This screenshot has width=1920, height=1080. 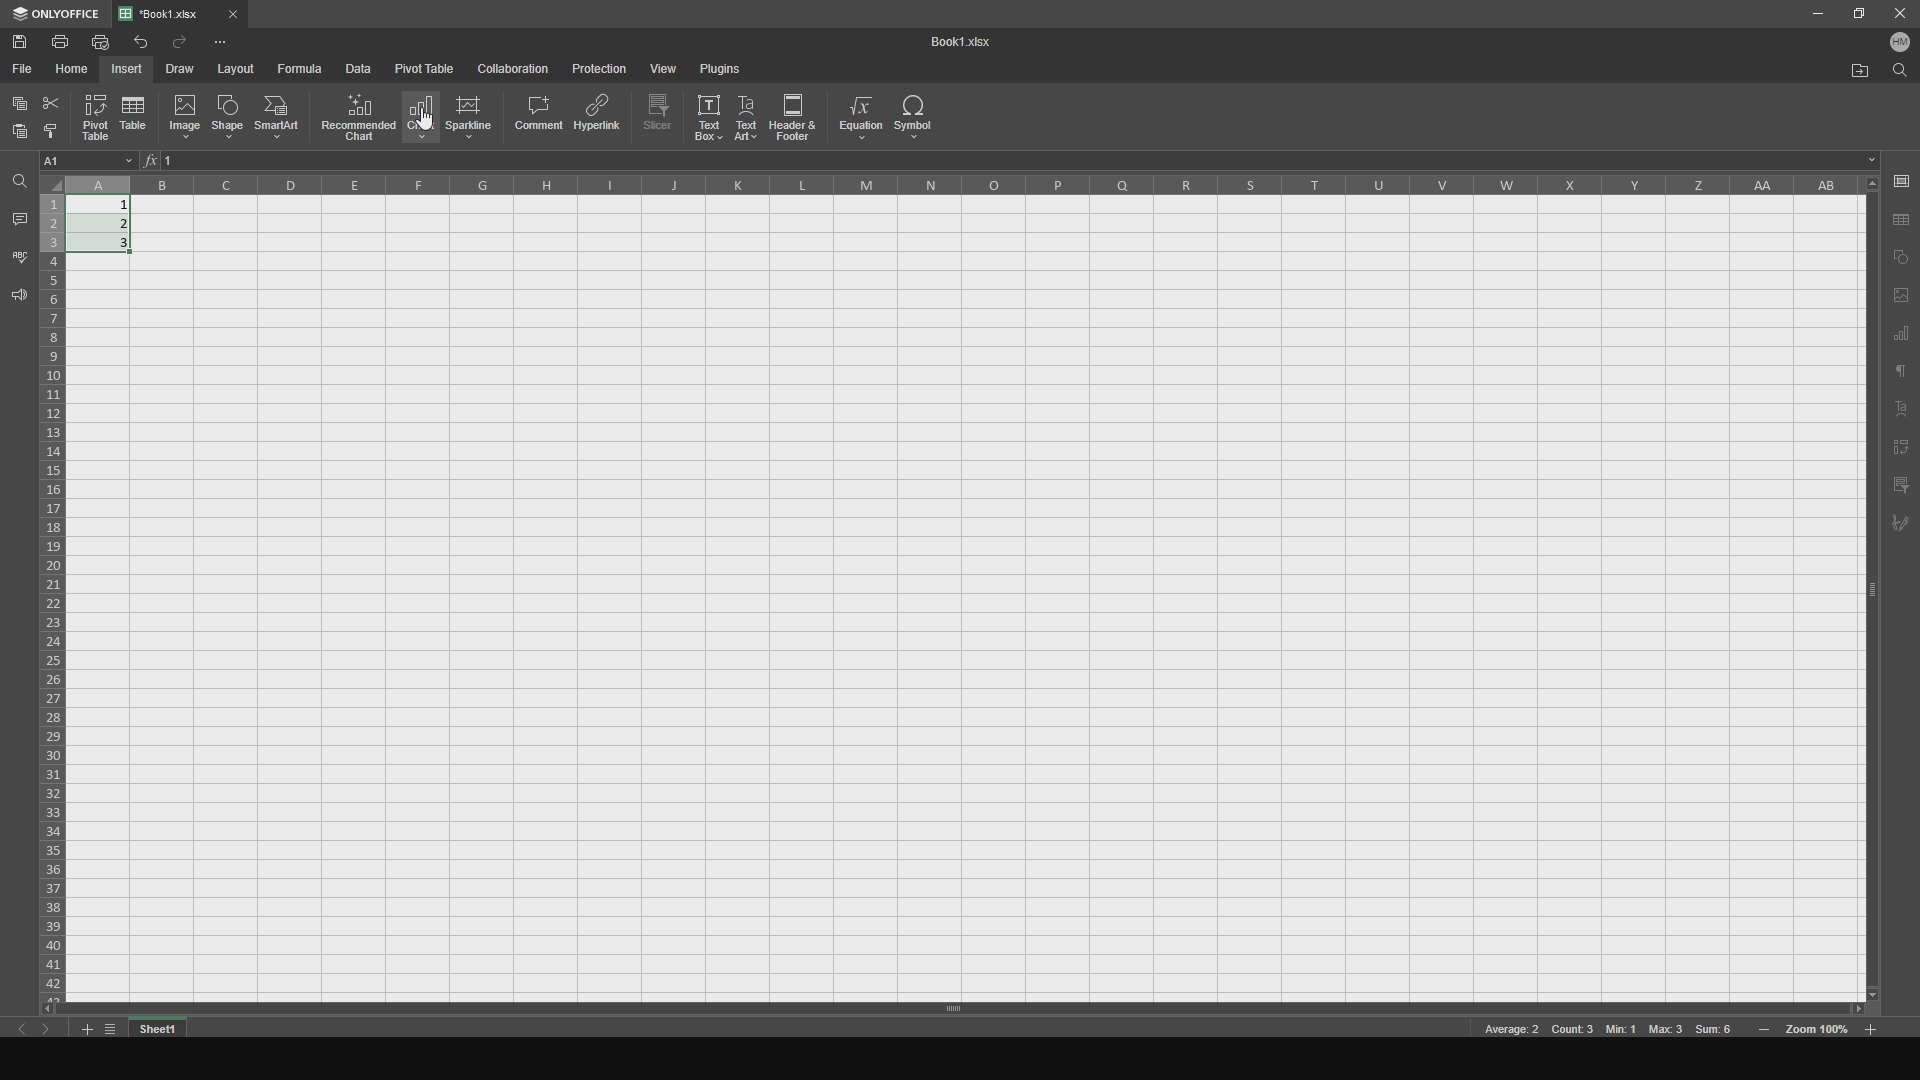 What do you see at coordinates (1873, 1027) in the screenshot?
I see `zoom out` at bounding box center [1873, 1027].